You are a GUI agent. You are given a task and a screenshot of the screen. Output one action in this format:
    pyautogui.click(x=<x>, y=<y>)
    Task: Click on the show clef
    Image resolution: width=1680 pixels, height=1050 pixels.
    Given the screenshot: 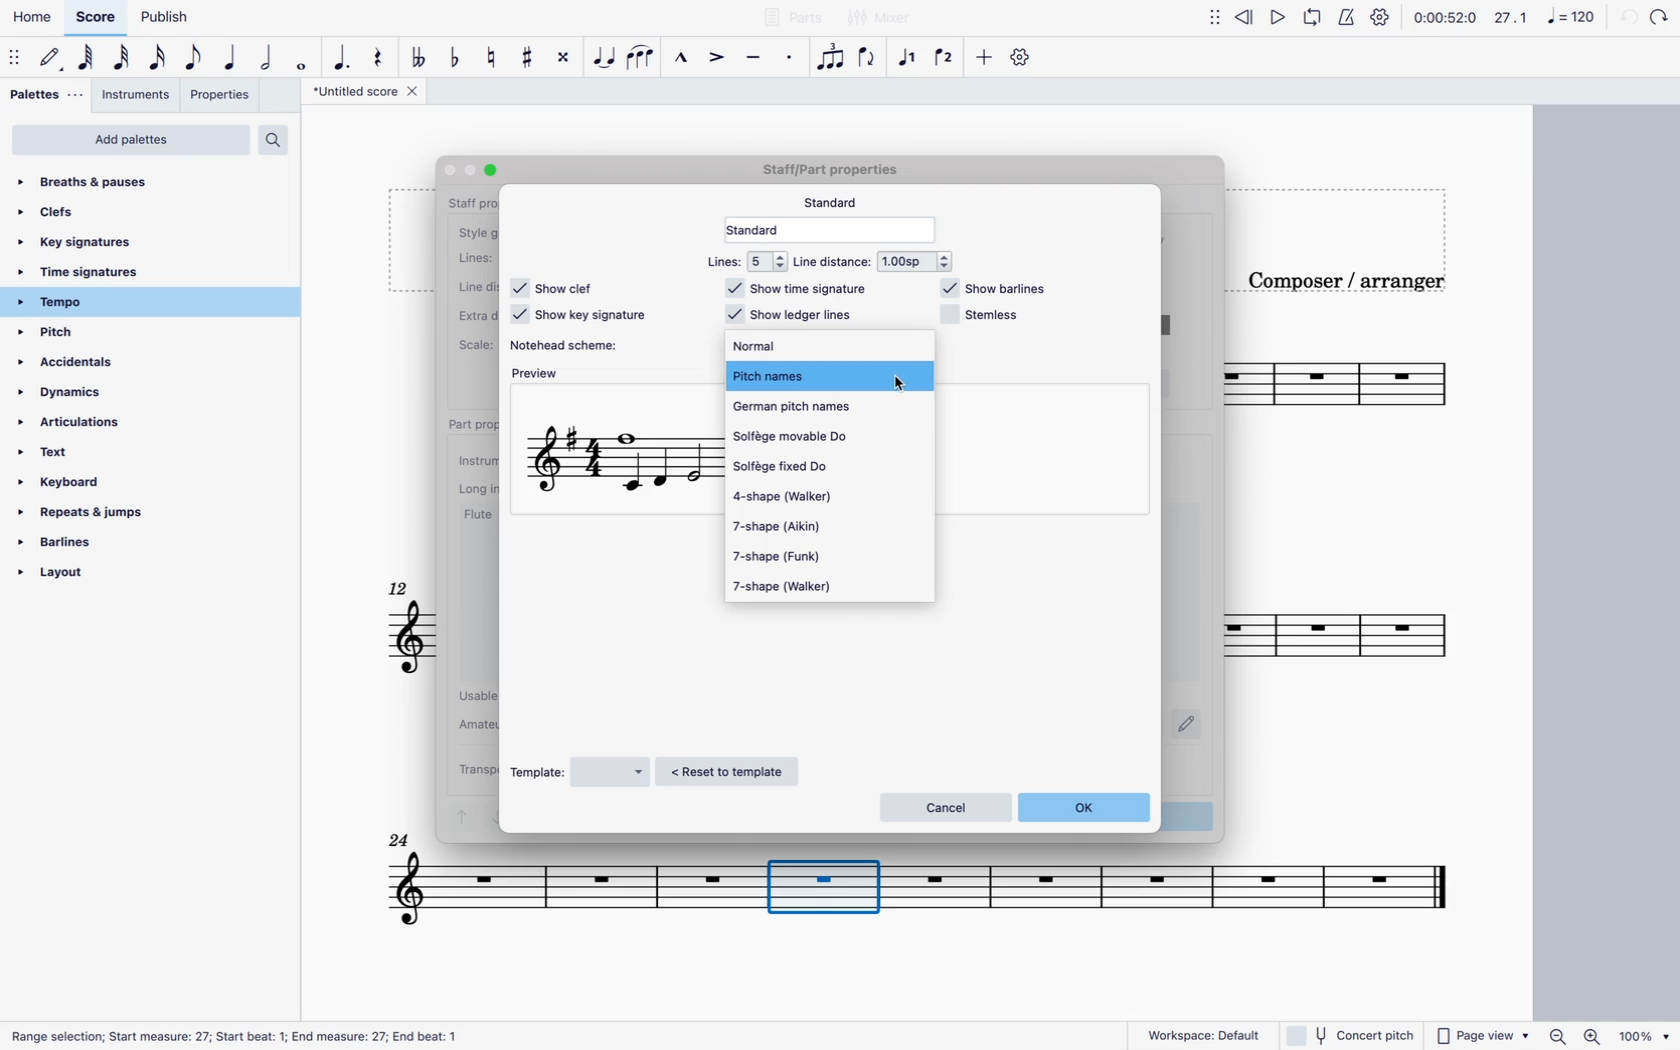 What is the action you would take?
    pyautogui.click(x=556, y=287)
    